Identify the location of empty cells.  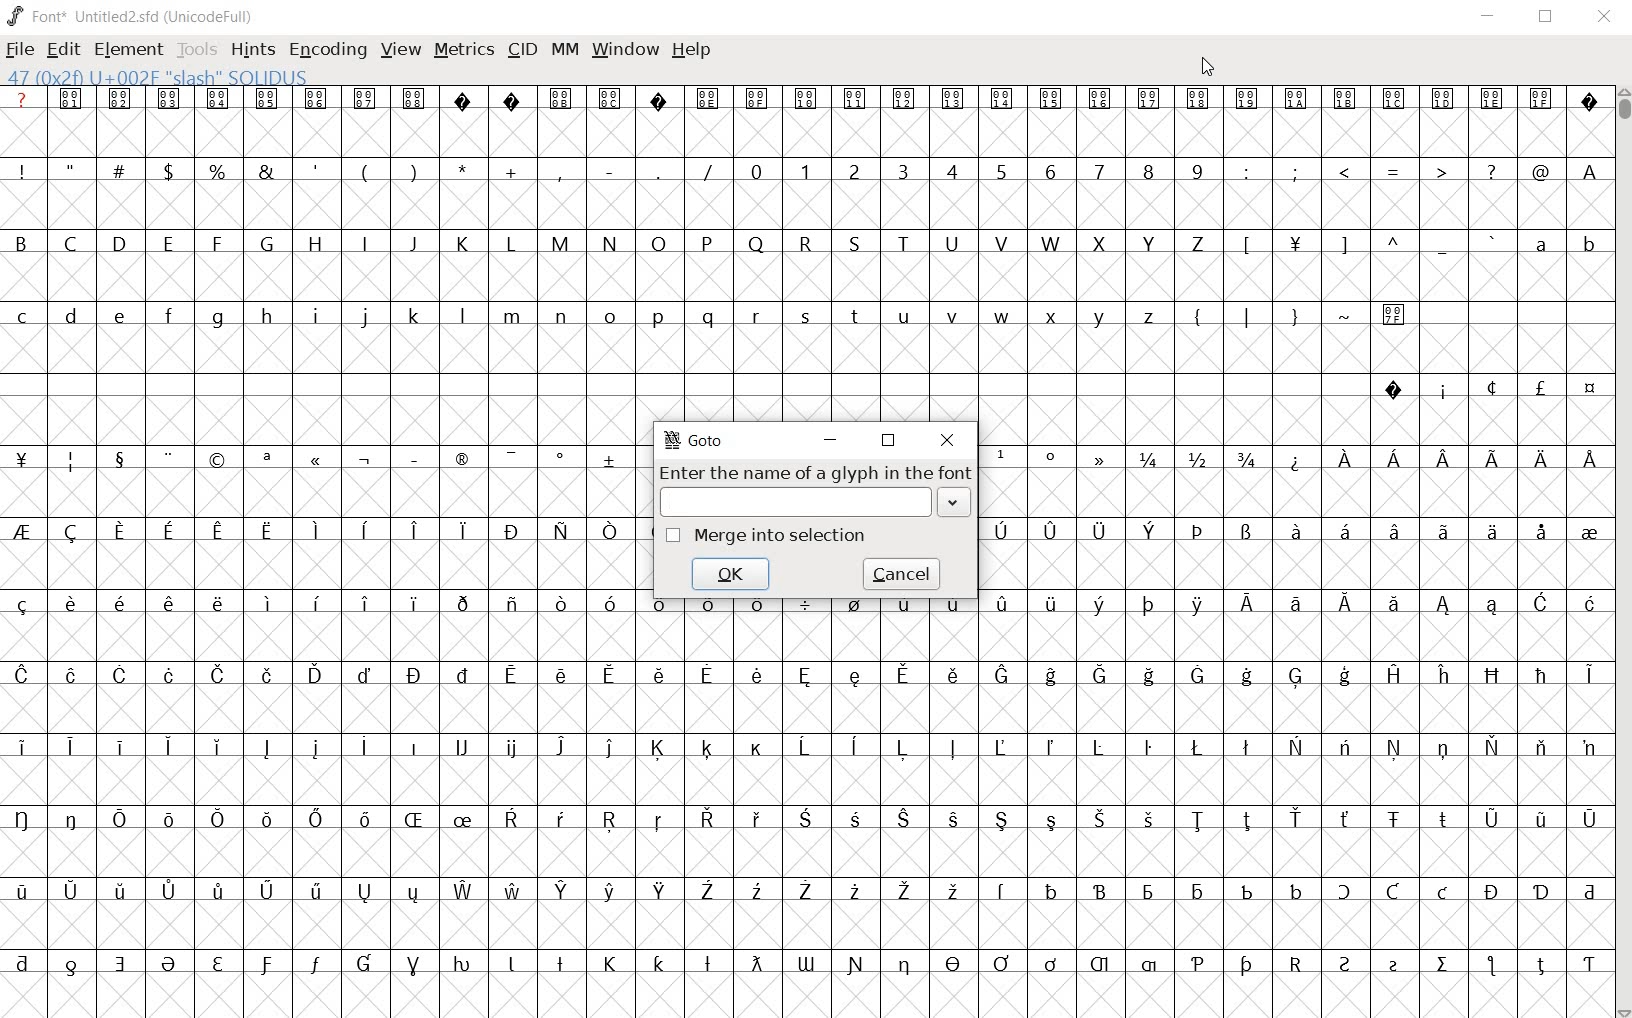
(324, 418).